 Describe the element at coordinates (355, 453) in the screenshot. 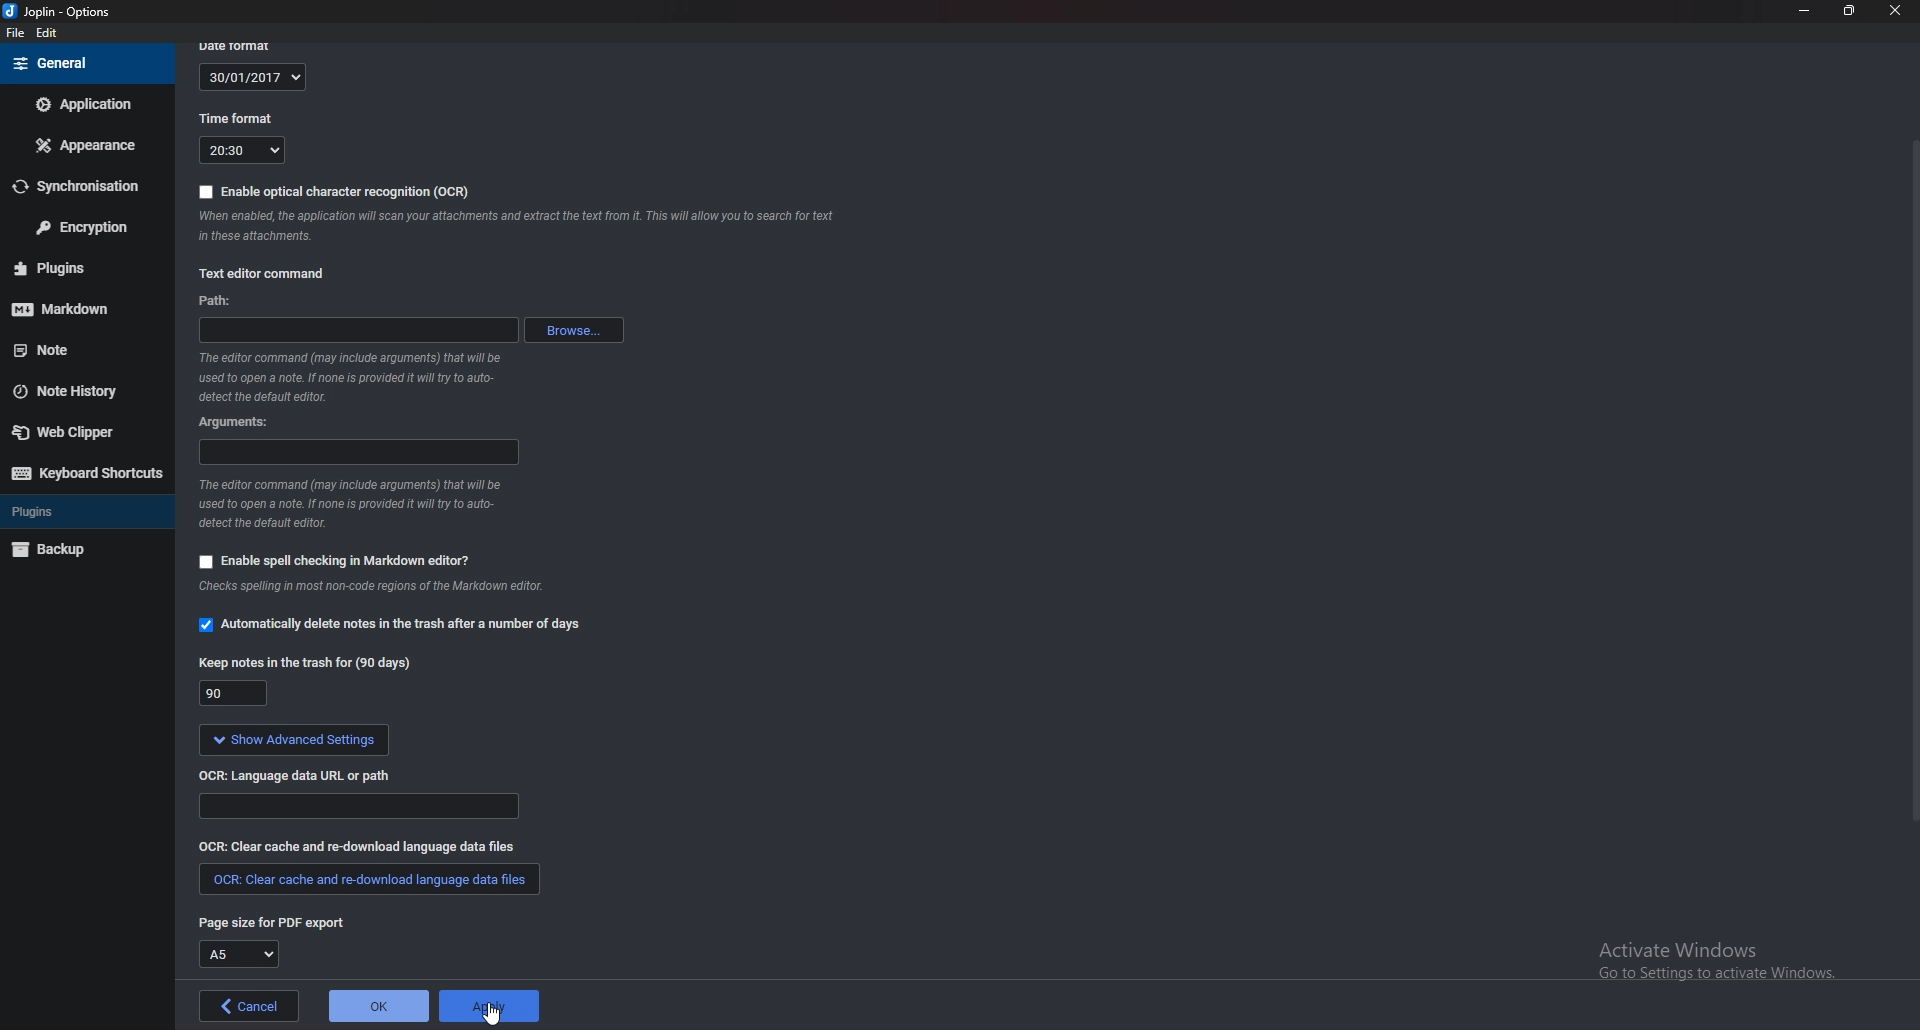

I see `arguments` at that location.